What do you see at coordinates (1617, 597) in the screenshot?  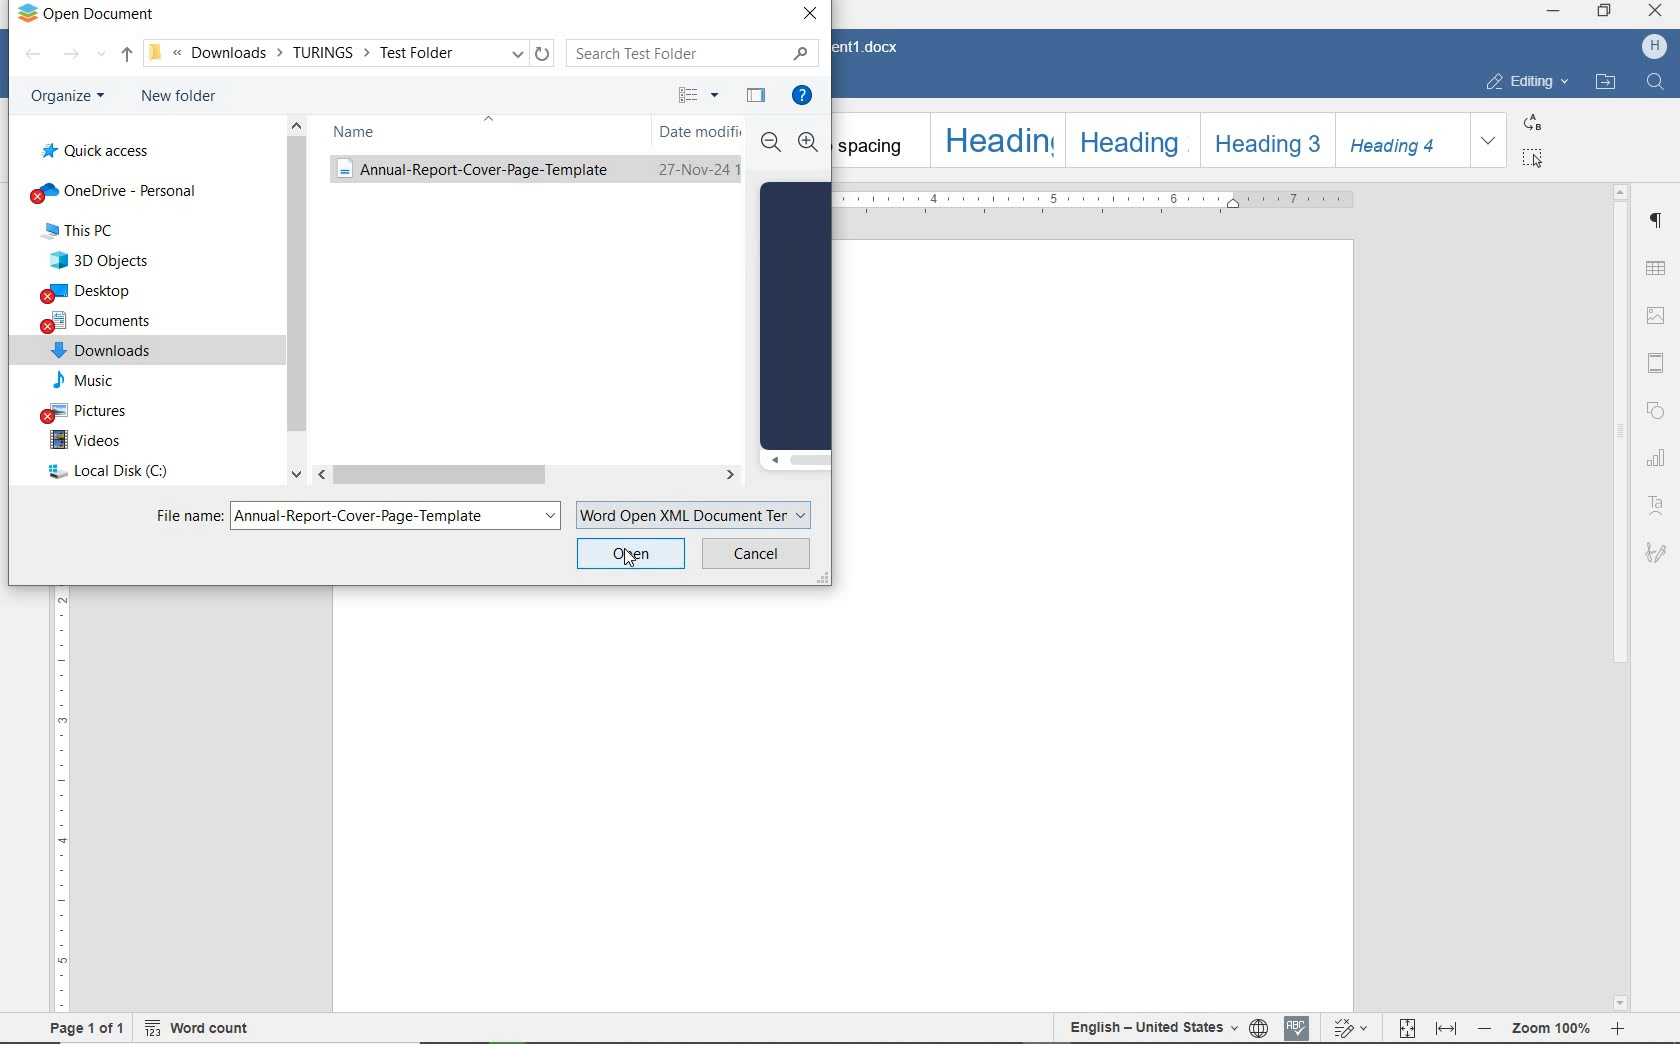 I see `scrollbar` at bounding box center [1617, 597].